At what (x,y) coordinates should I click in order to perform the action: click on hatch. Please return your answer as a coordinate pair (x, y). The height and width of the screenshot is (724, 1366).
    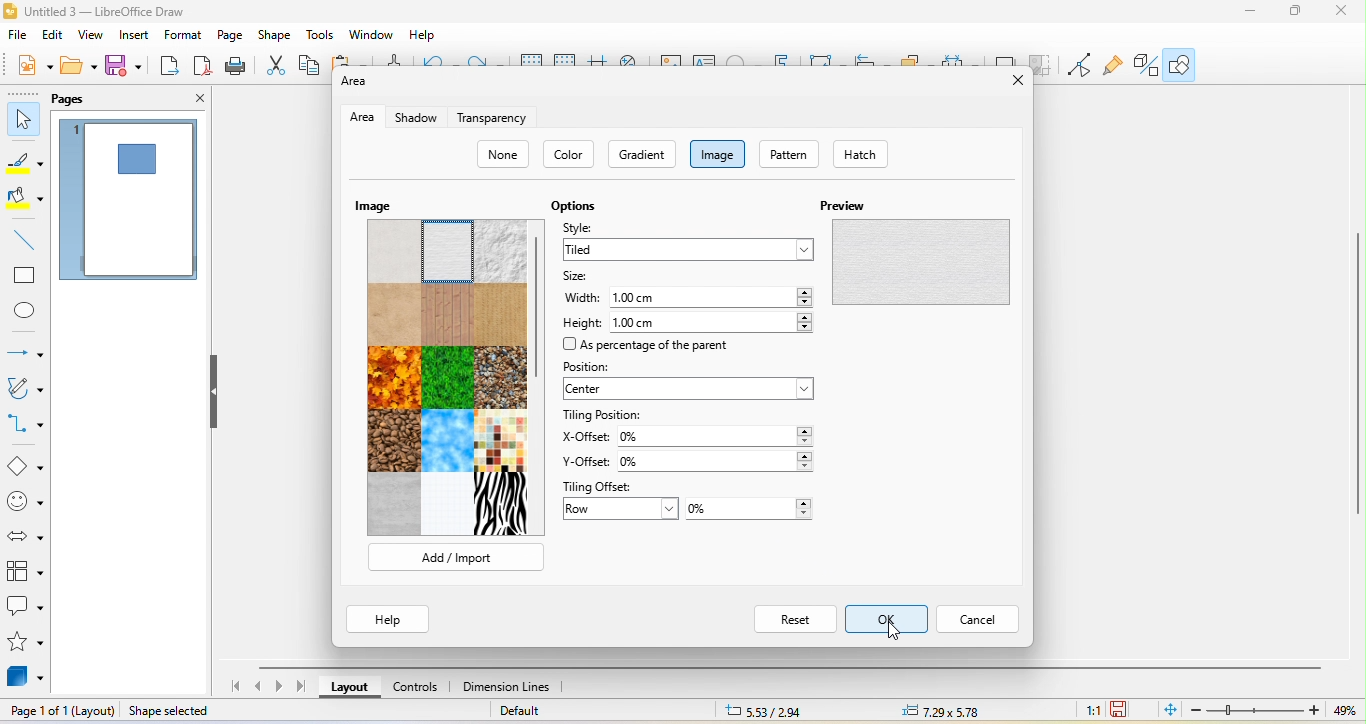
    Looking at the image, I should click on (855, 153).